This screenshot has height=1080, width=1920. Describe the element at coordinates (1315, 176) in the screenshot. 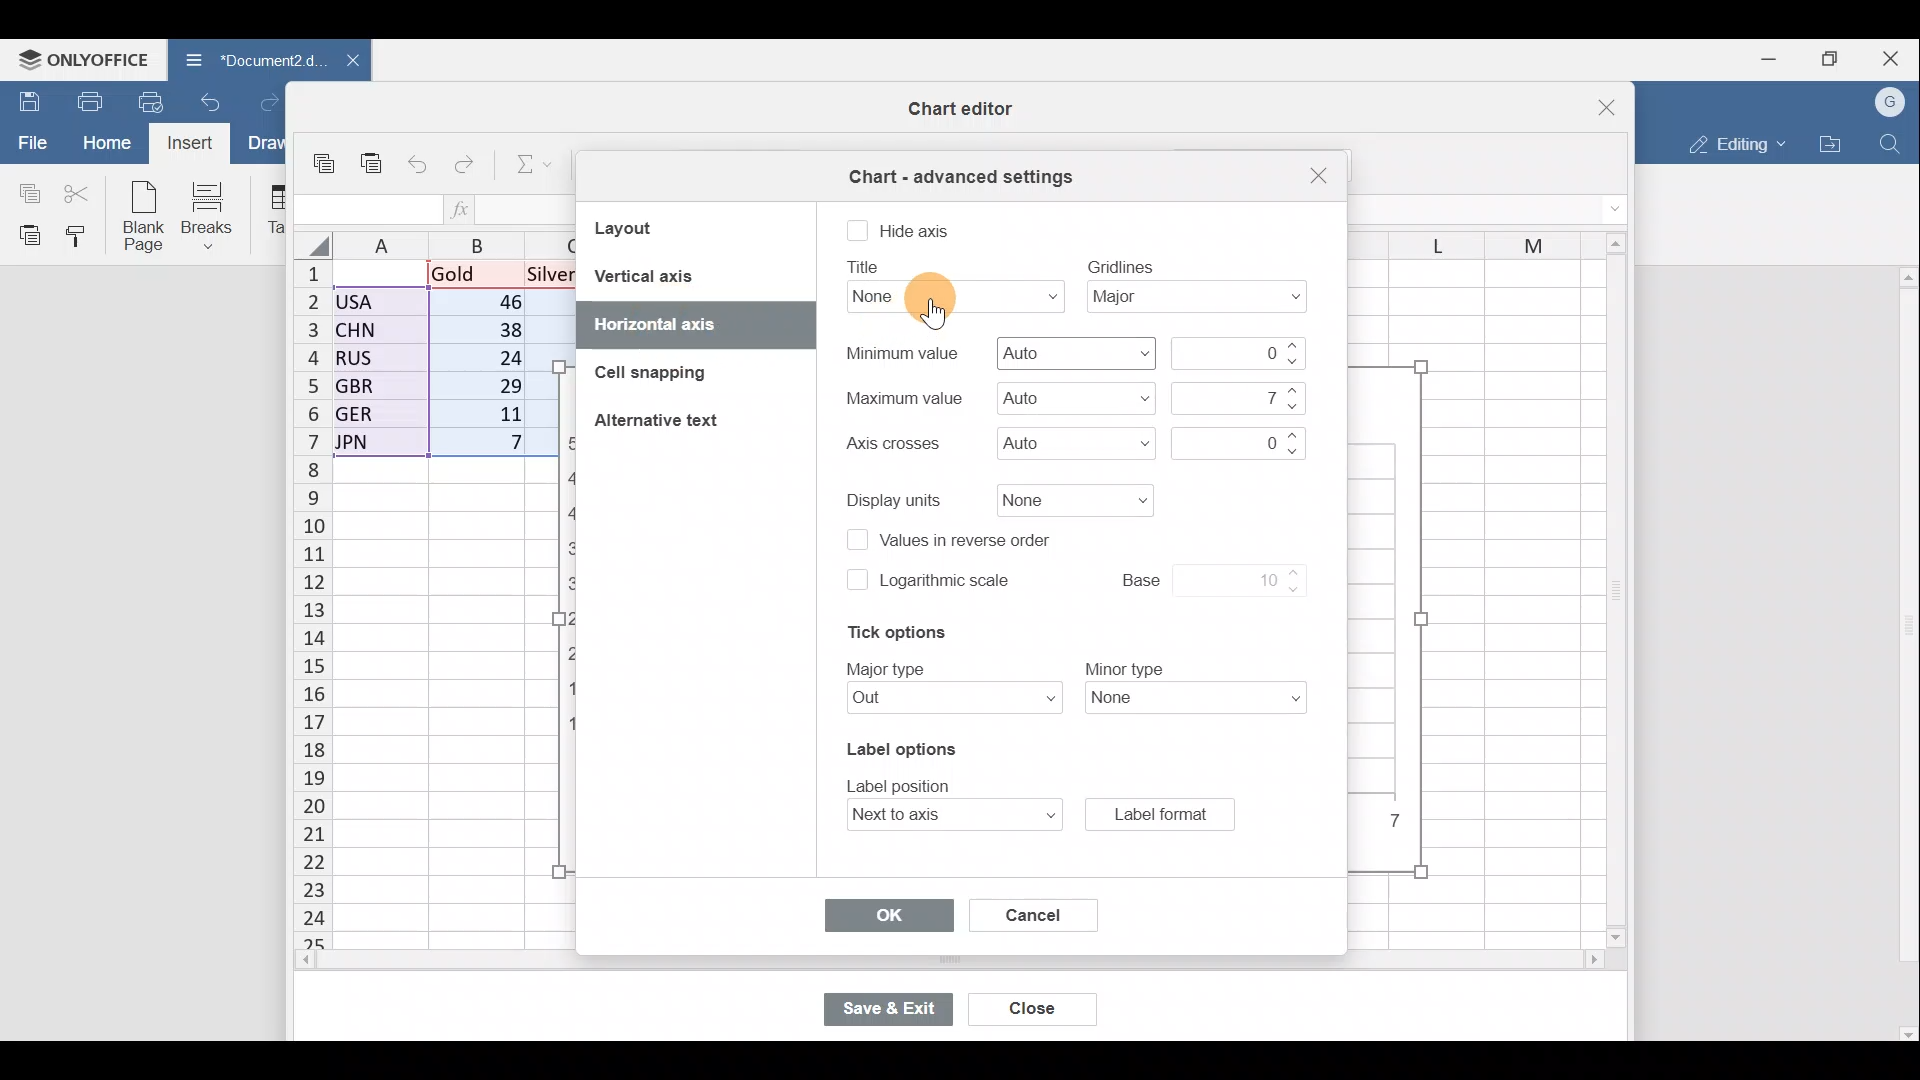

I see `Close` at that location.